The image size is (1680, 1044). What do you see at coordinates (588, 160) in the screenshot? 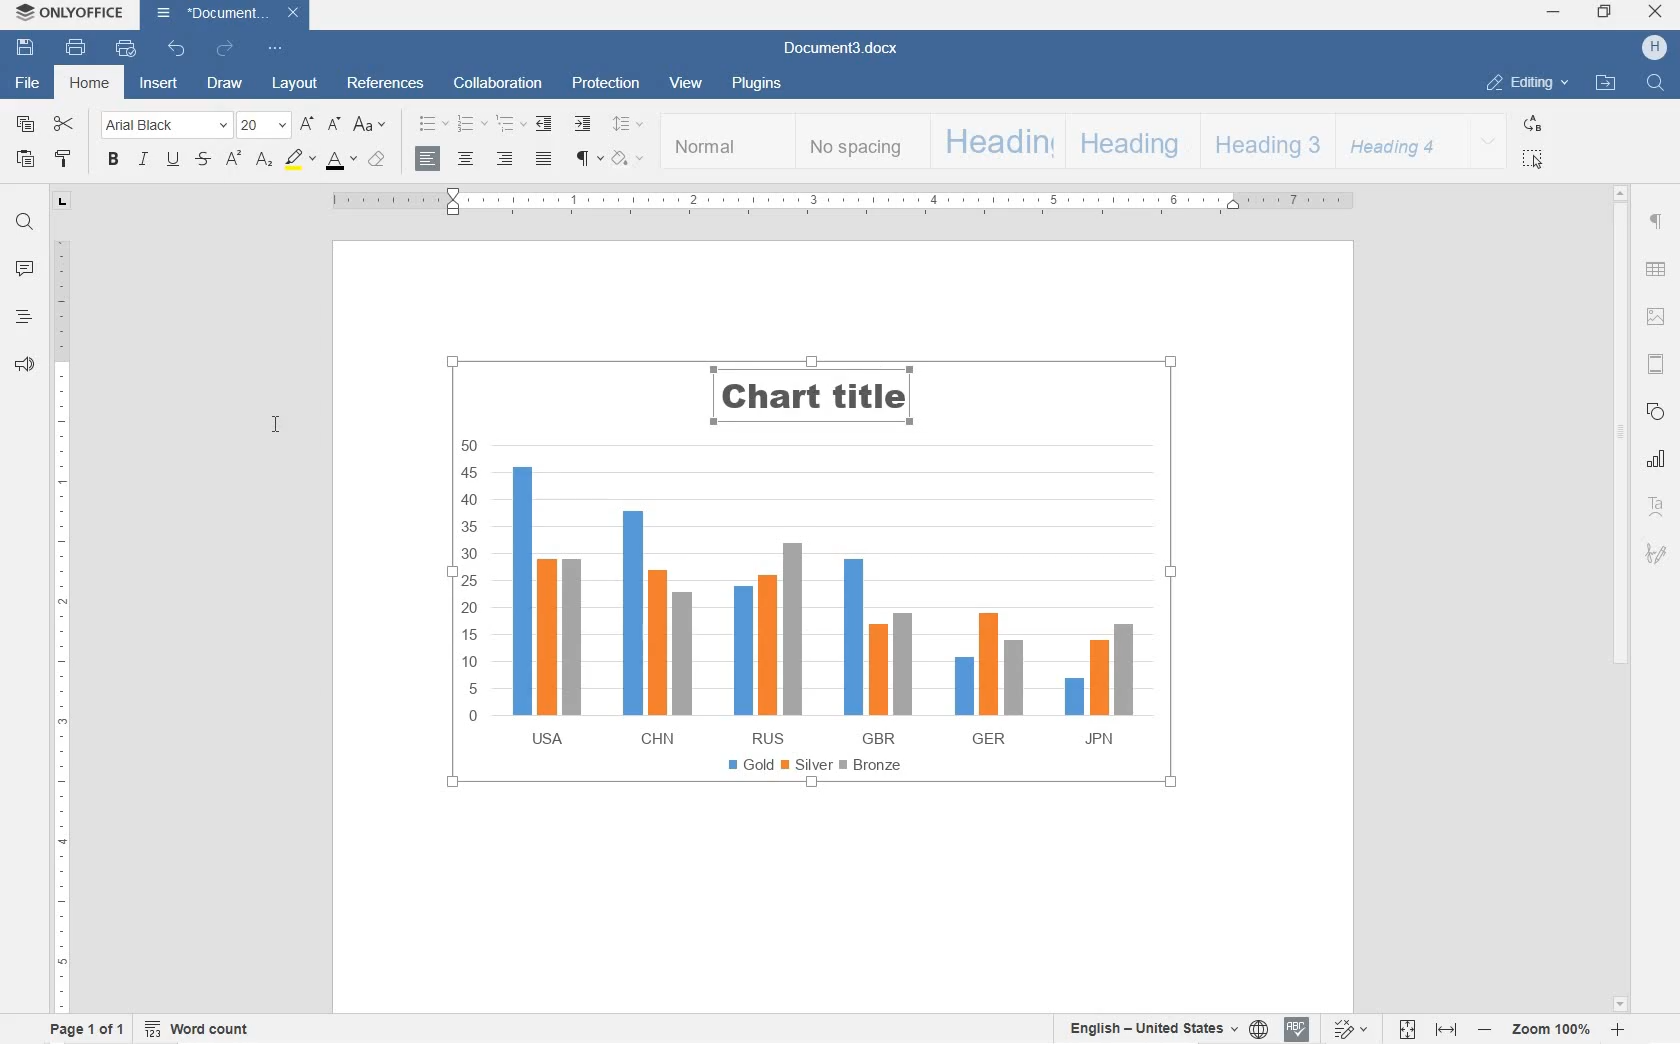
I see `NON PRINTING CHARACTERS` at bounding box center [588, 160].